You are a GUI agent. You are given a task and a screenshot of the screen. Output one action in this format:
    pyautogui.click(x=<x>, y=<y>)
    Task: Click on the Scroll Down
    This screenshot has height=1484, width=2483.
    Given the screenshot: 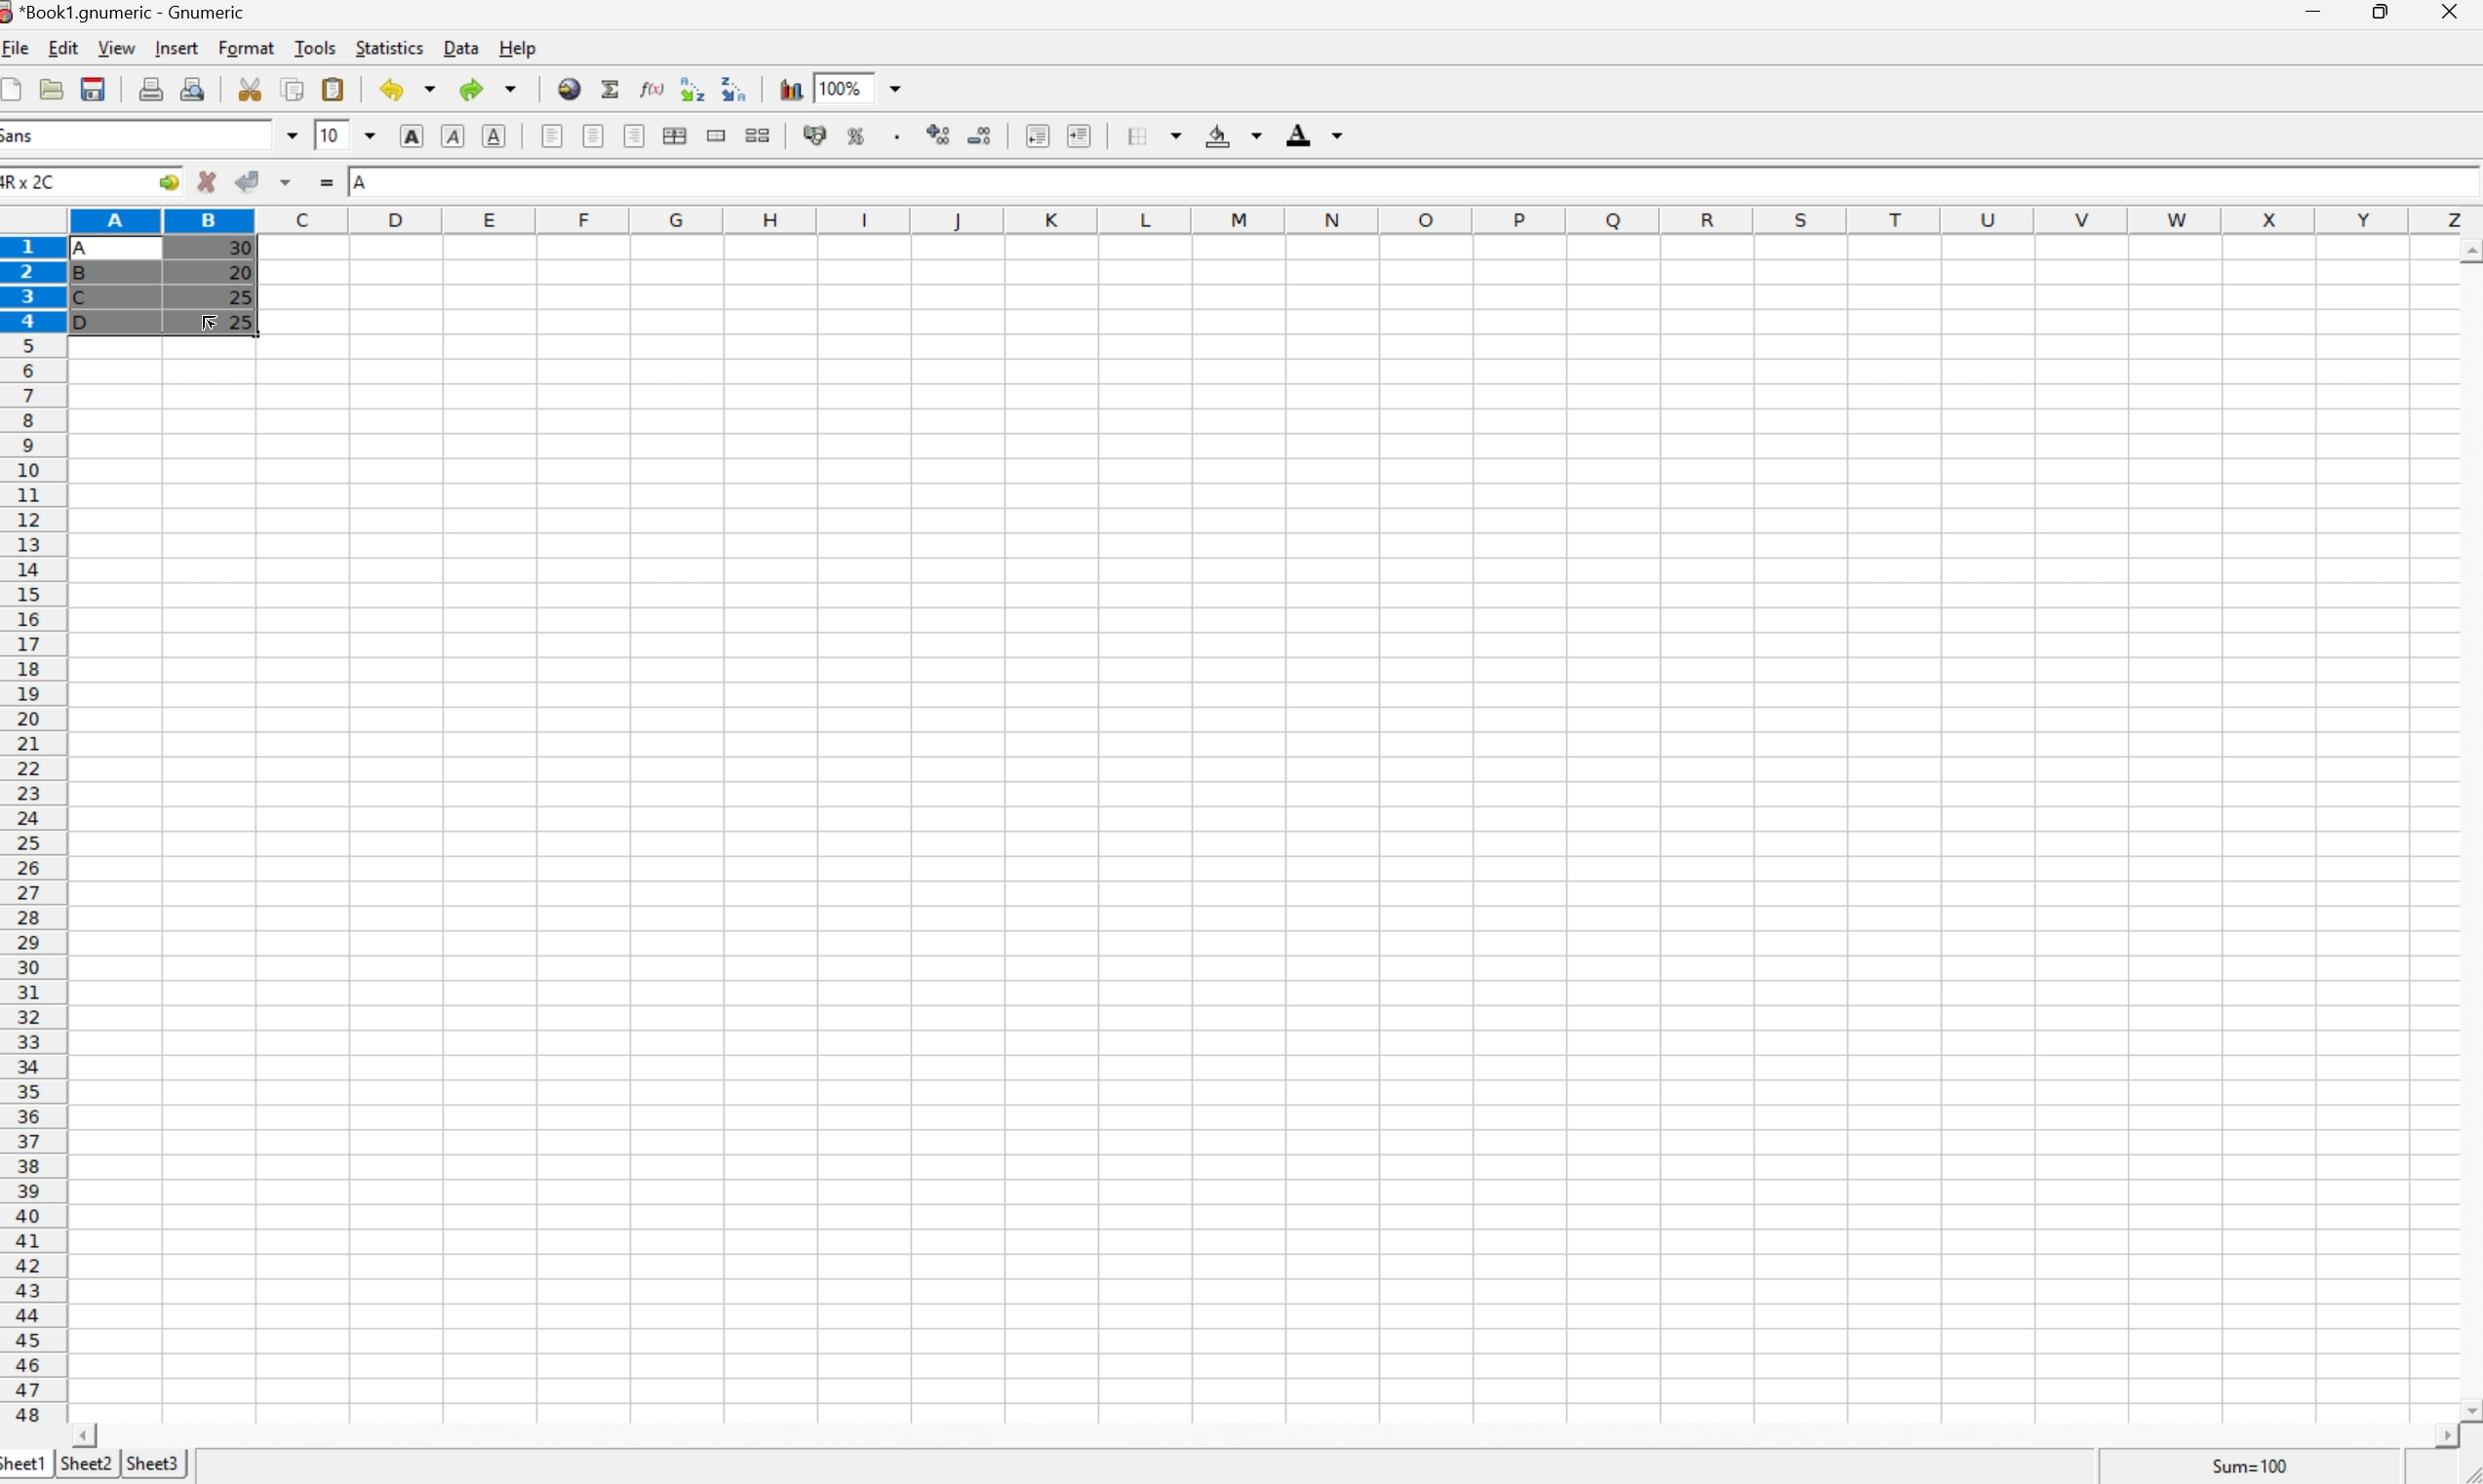 What is the action you would take?
    pyautogui.click(x=2467, y=1408)
    